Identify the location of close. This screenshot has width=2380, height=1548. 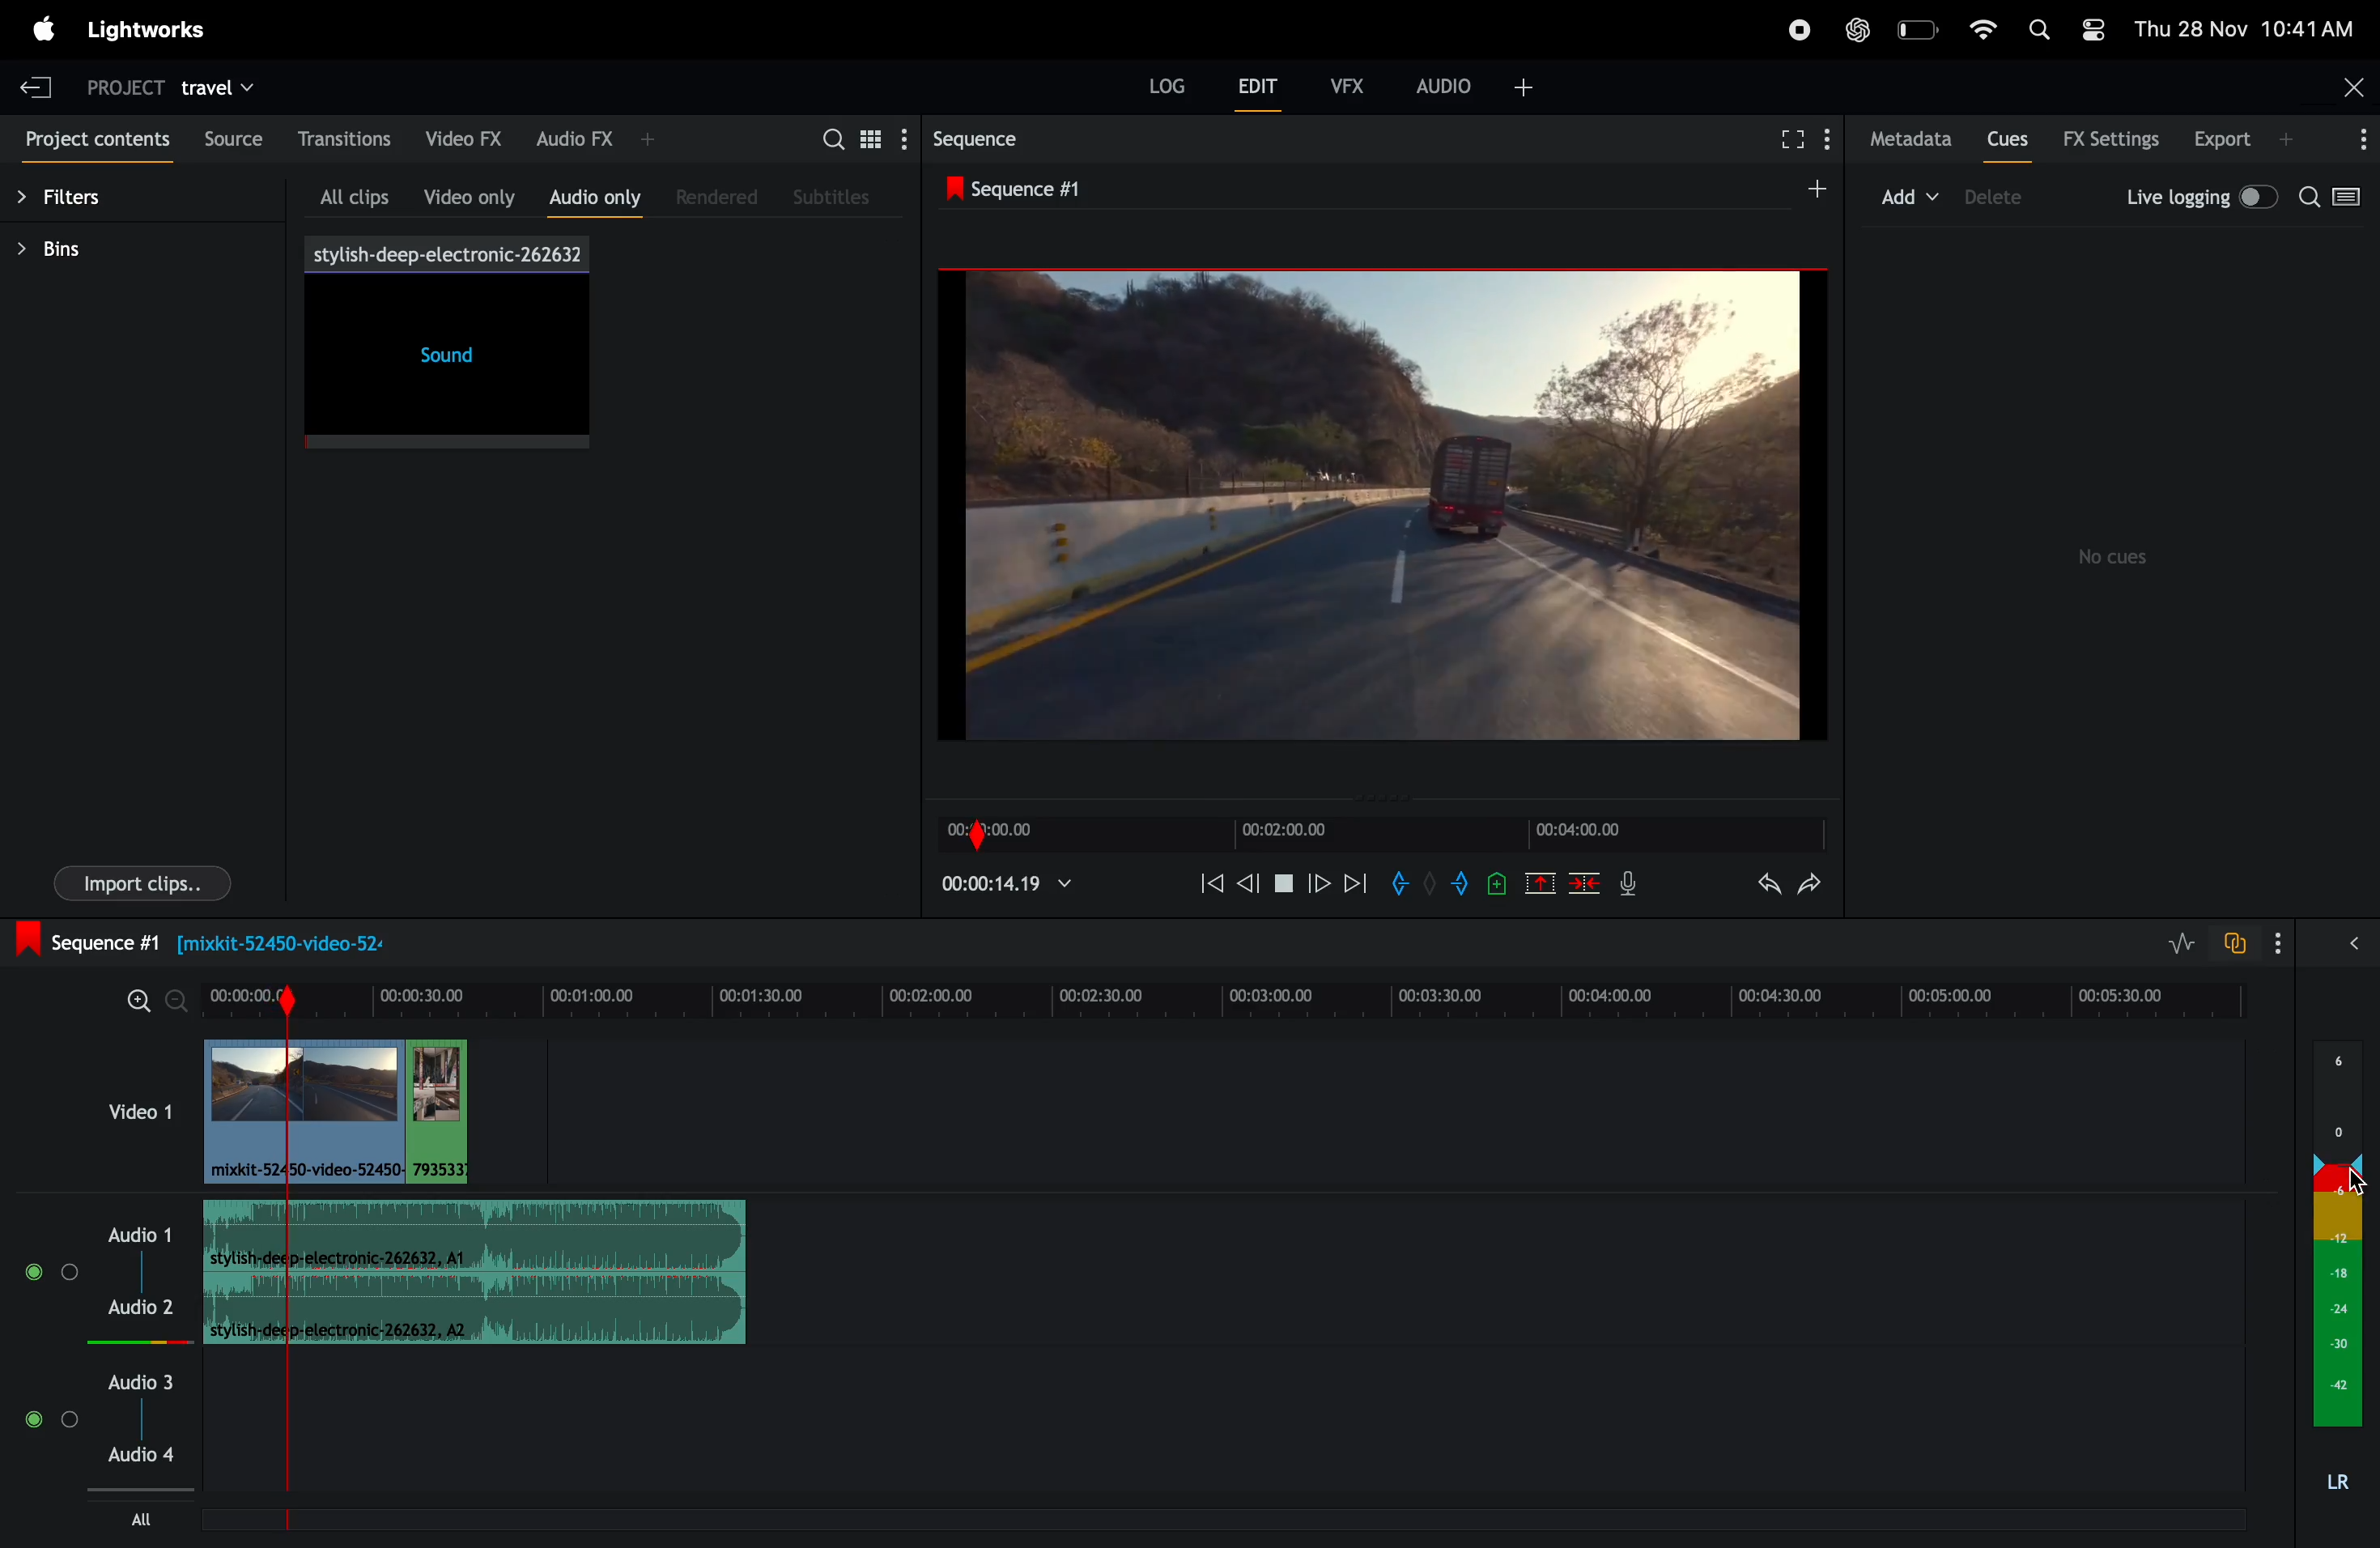
(2349, 85).